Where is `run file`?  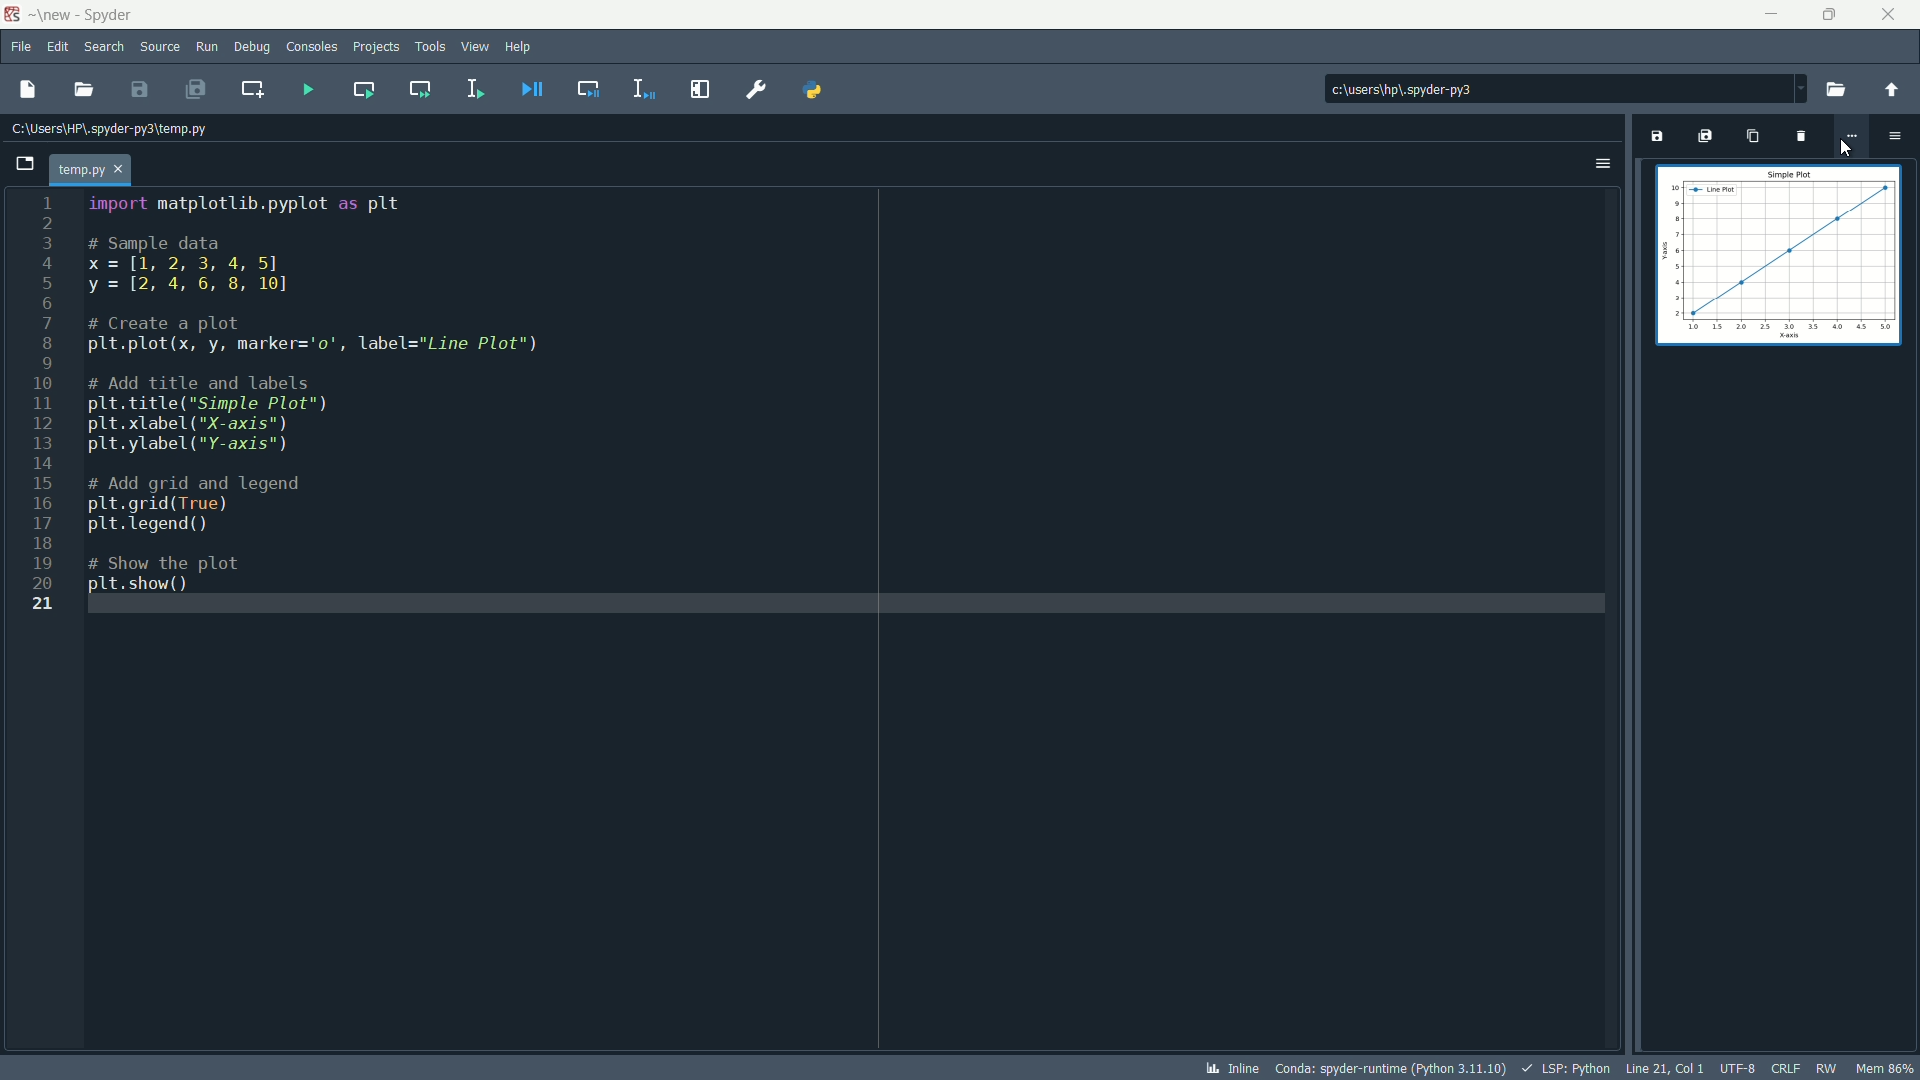
run file is located at coordinates (304, 89).